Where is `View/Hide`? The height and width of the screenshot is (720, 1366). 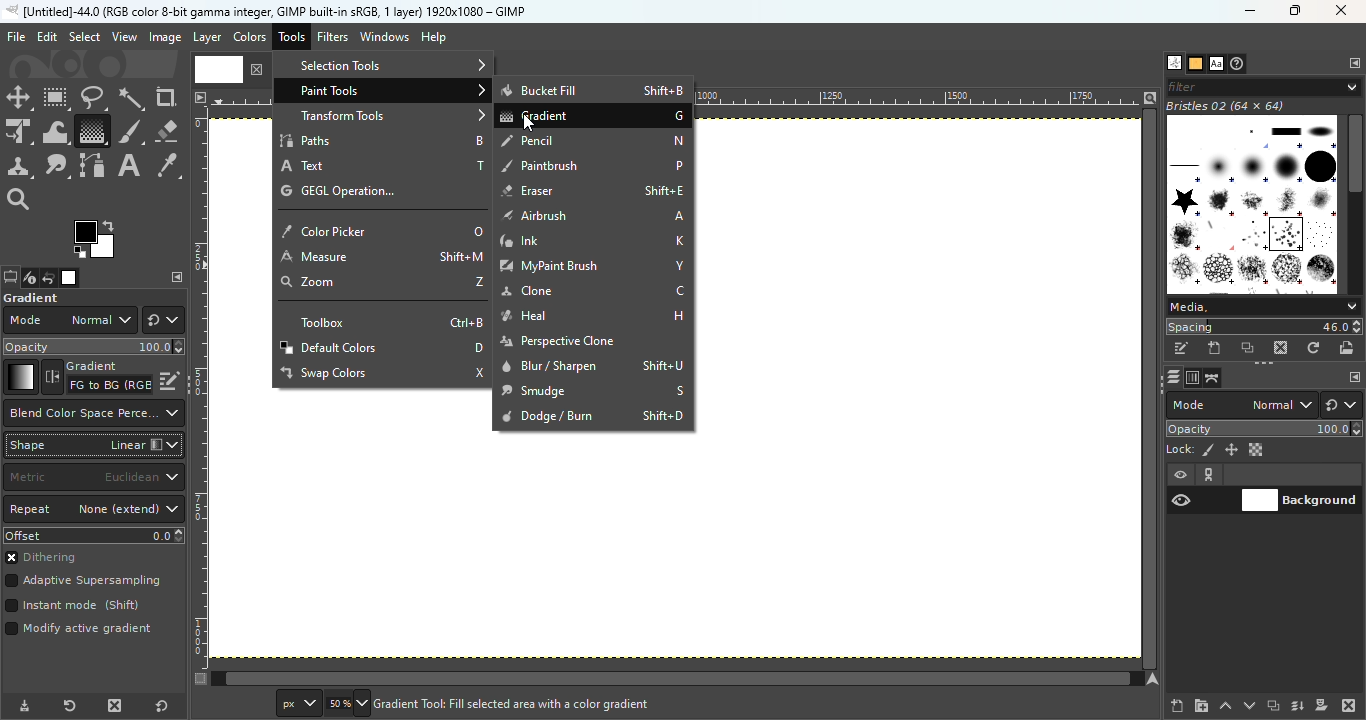
View/Hide is located at coordinates (1202, 488).